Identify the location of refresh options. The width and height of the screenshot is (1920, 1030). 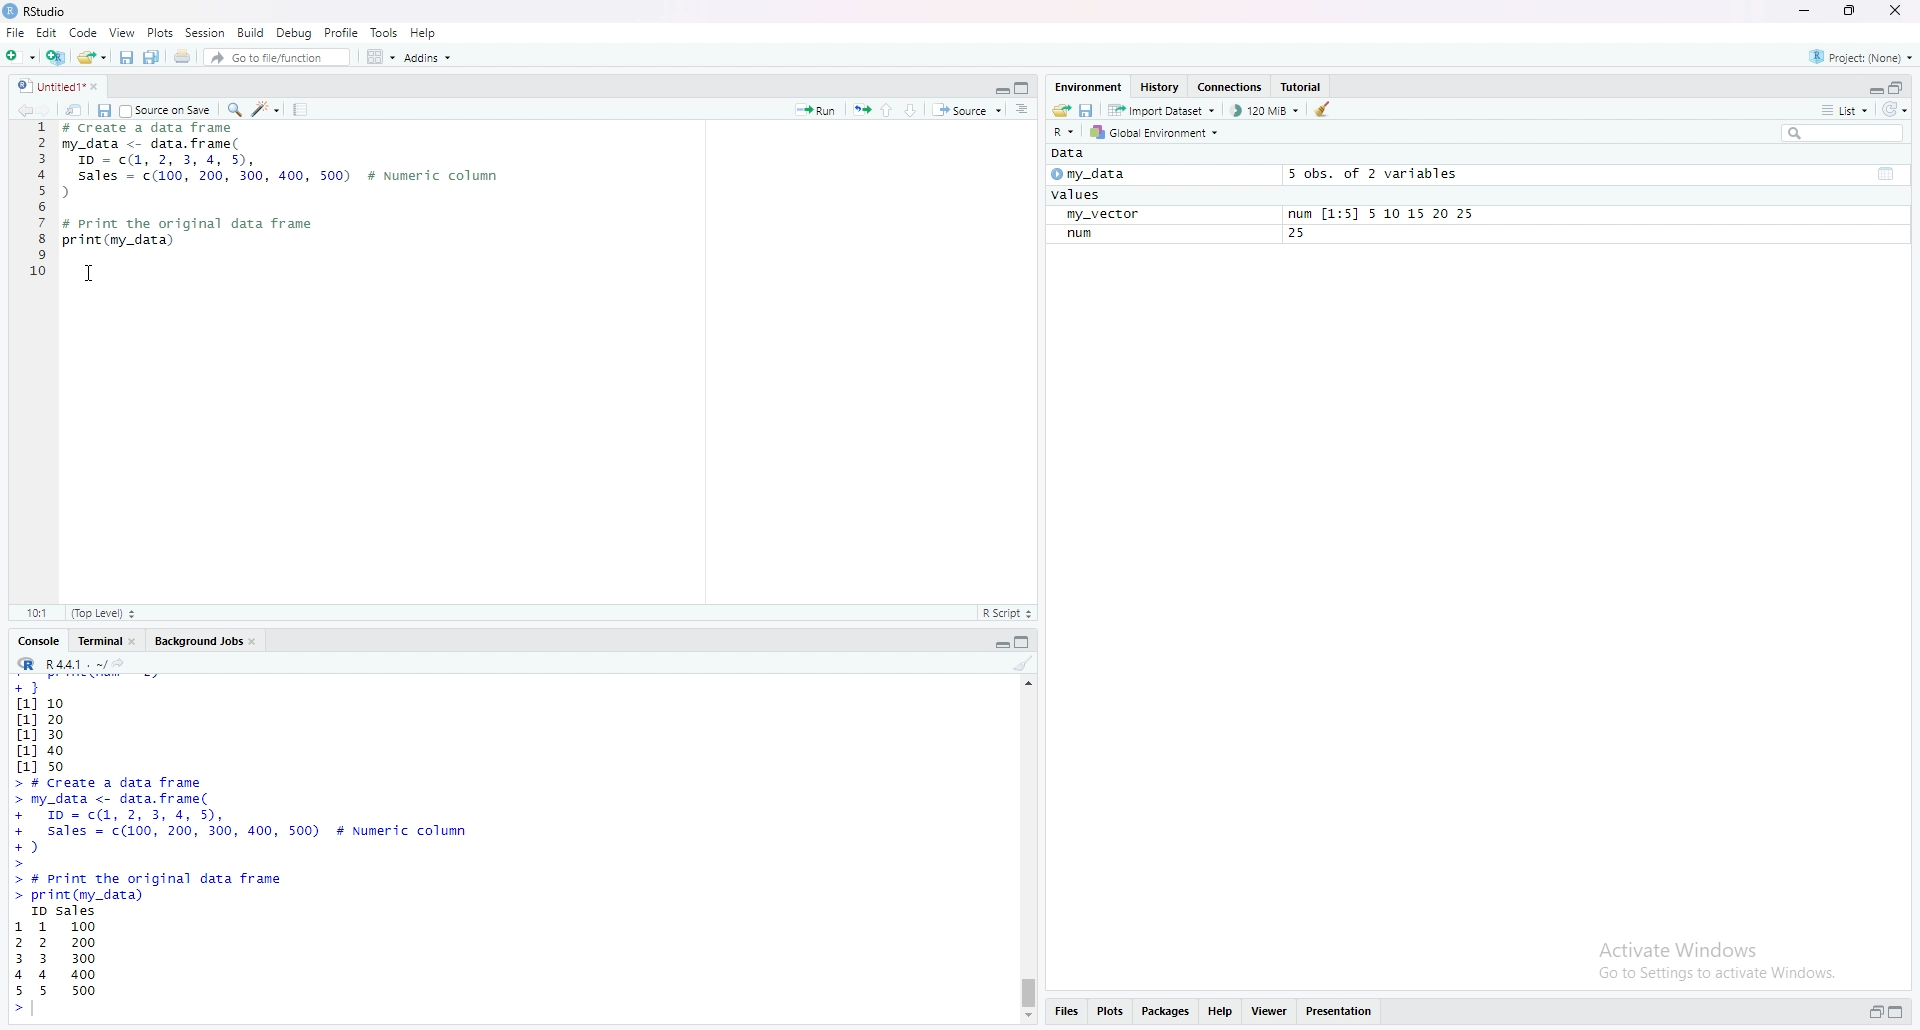
(1898, 113).